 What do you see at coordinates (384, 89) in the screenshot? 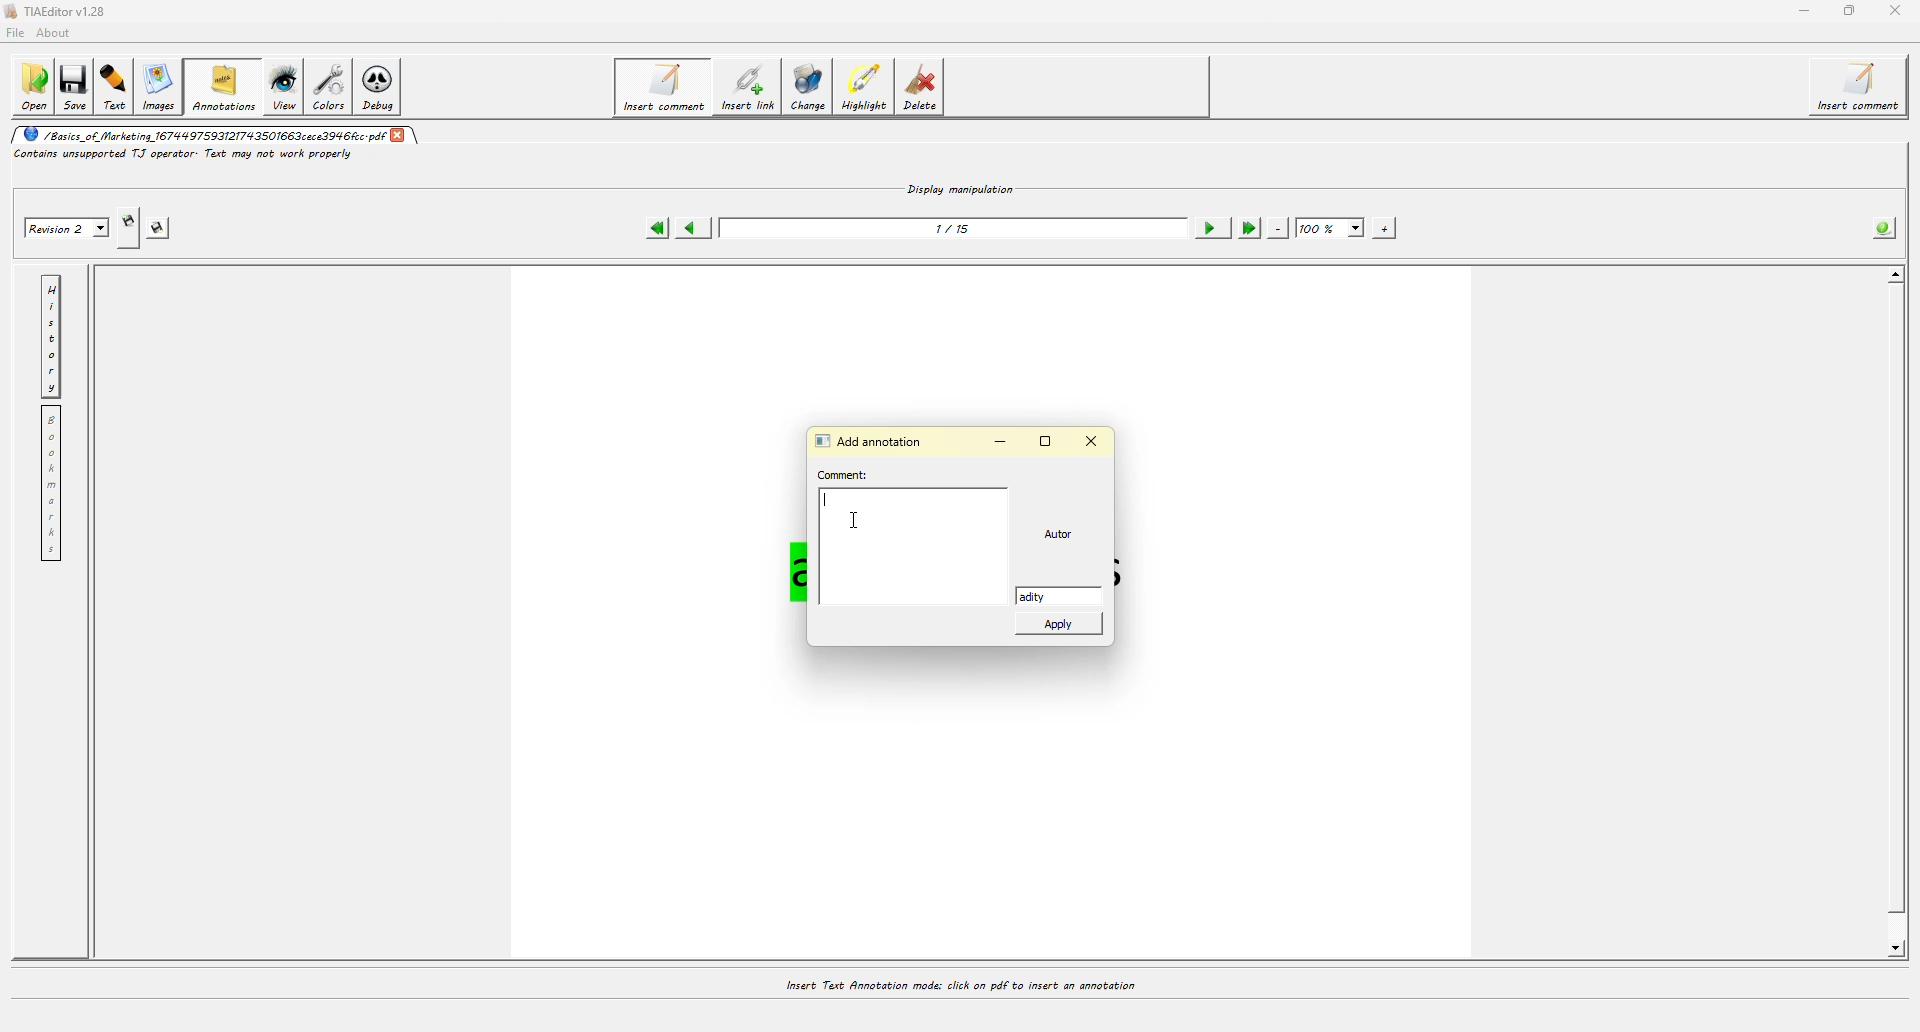
I see `debug` at bounding box center [384, 89].